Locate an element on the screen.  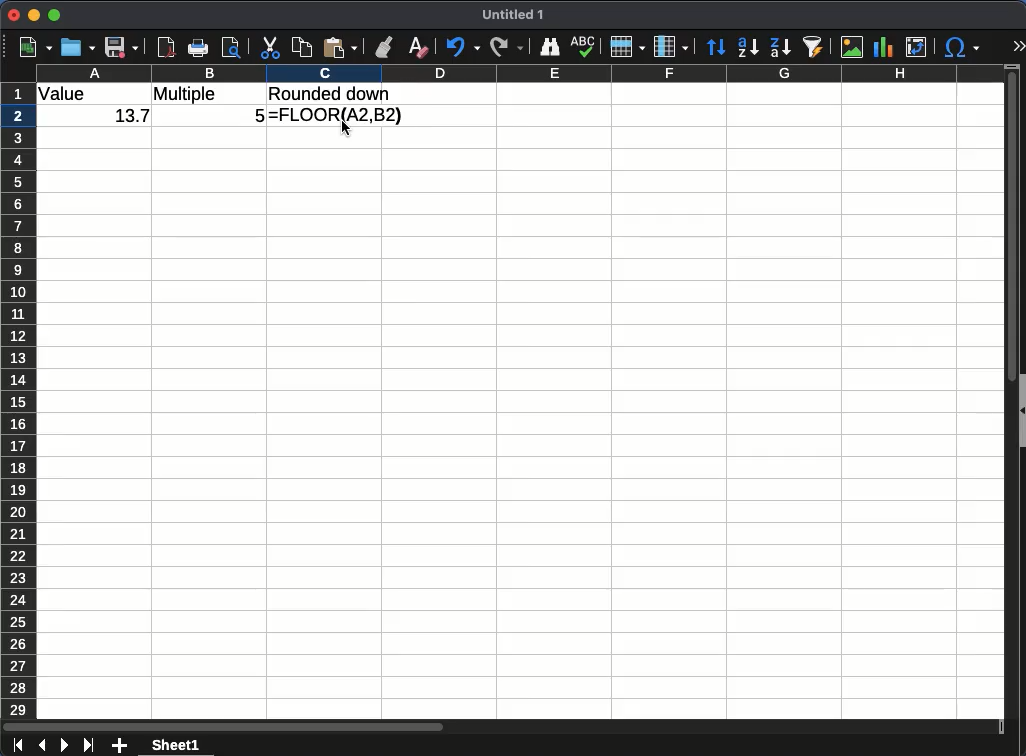
filter is located at coordinates (815, 45).